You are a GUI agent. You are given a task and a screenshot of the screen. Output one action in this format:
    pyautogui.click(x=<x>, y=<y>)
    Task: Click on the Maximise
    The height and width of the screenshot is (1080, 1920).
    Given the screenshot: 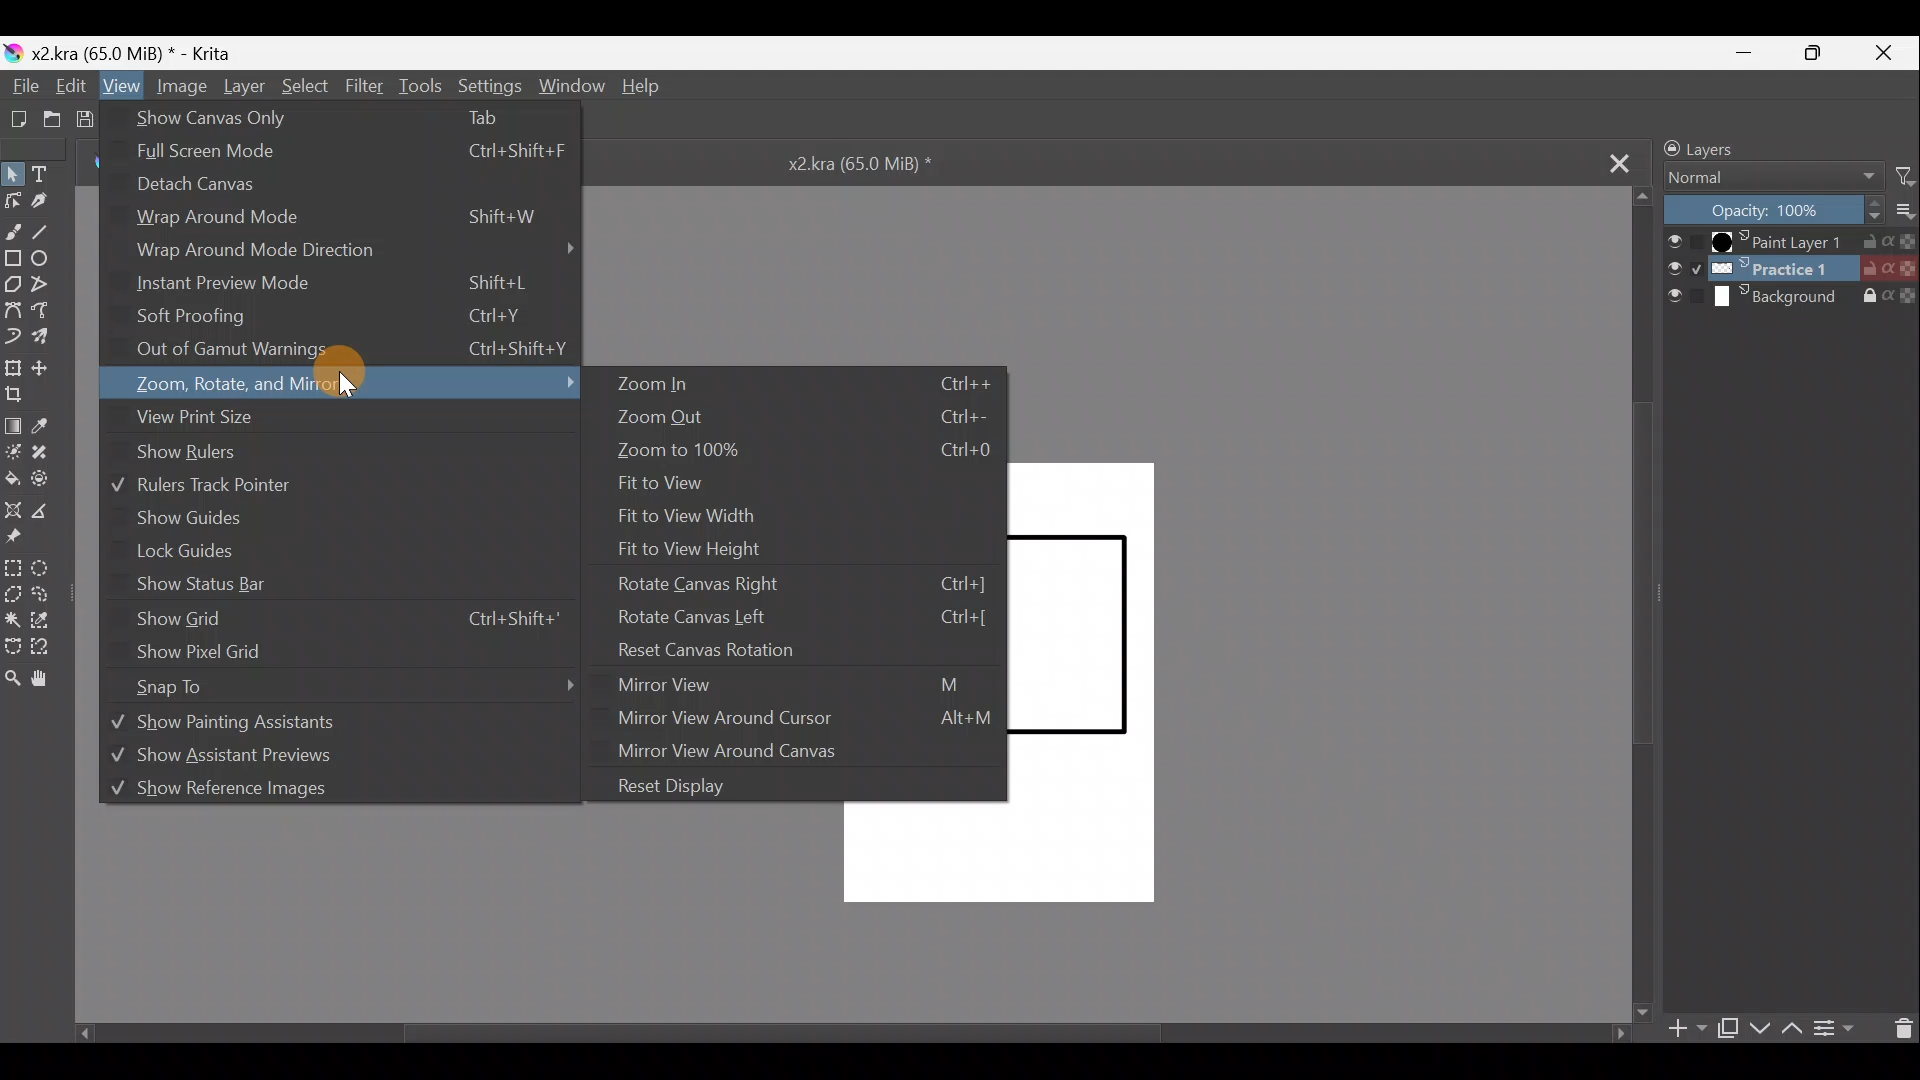 What is the action you would take?
    pyautogui.click(x=1821, y=53)
    